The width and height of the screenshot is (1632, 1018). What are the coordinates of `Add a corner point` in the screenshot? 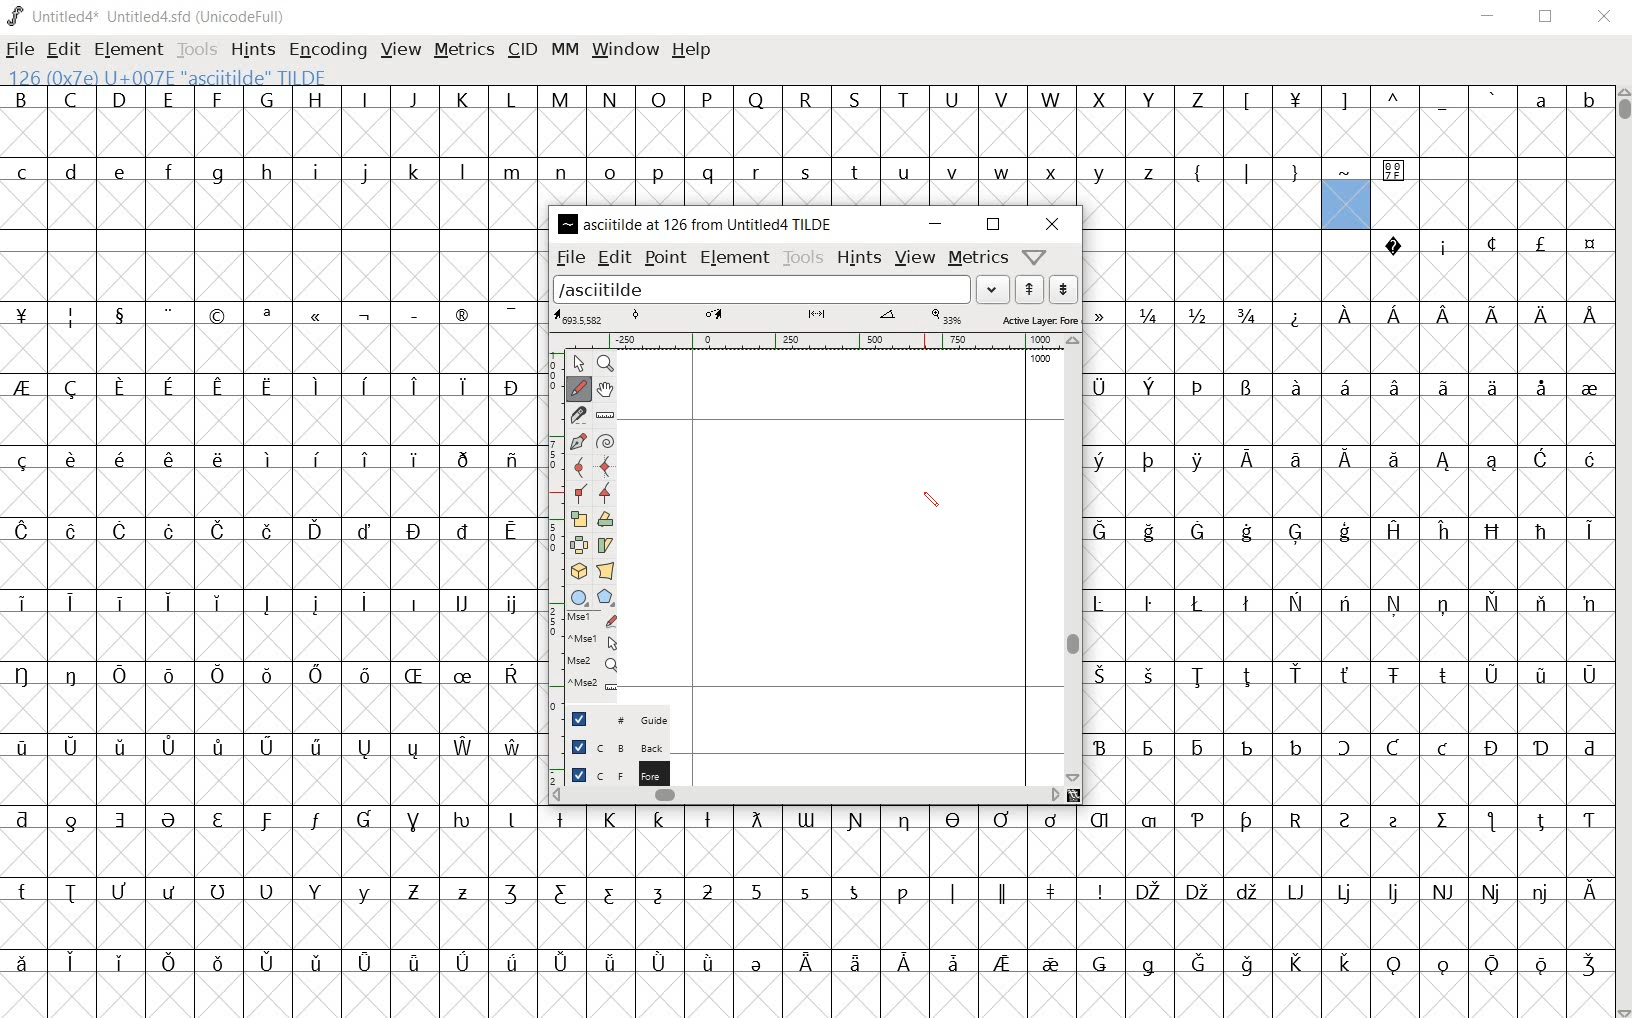 It's located at (604, 494).